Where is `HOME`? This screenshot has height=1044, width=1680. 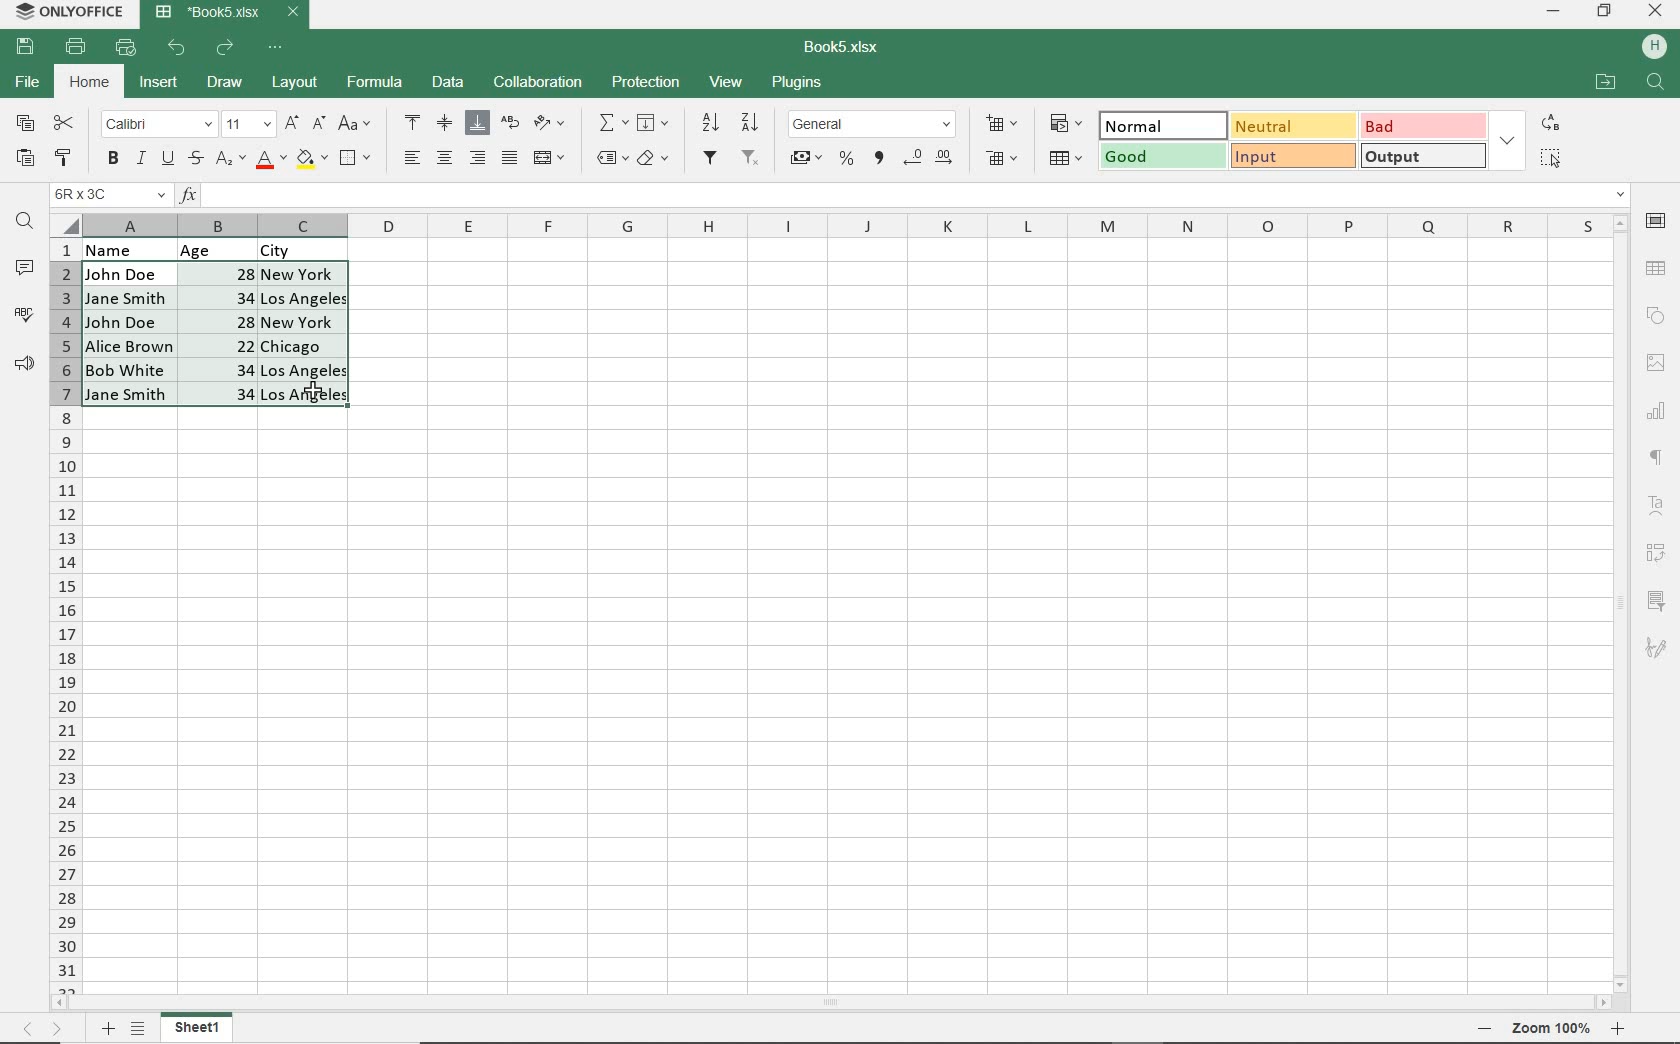 HOME is located at coordinates (91, 84).